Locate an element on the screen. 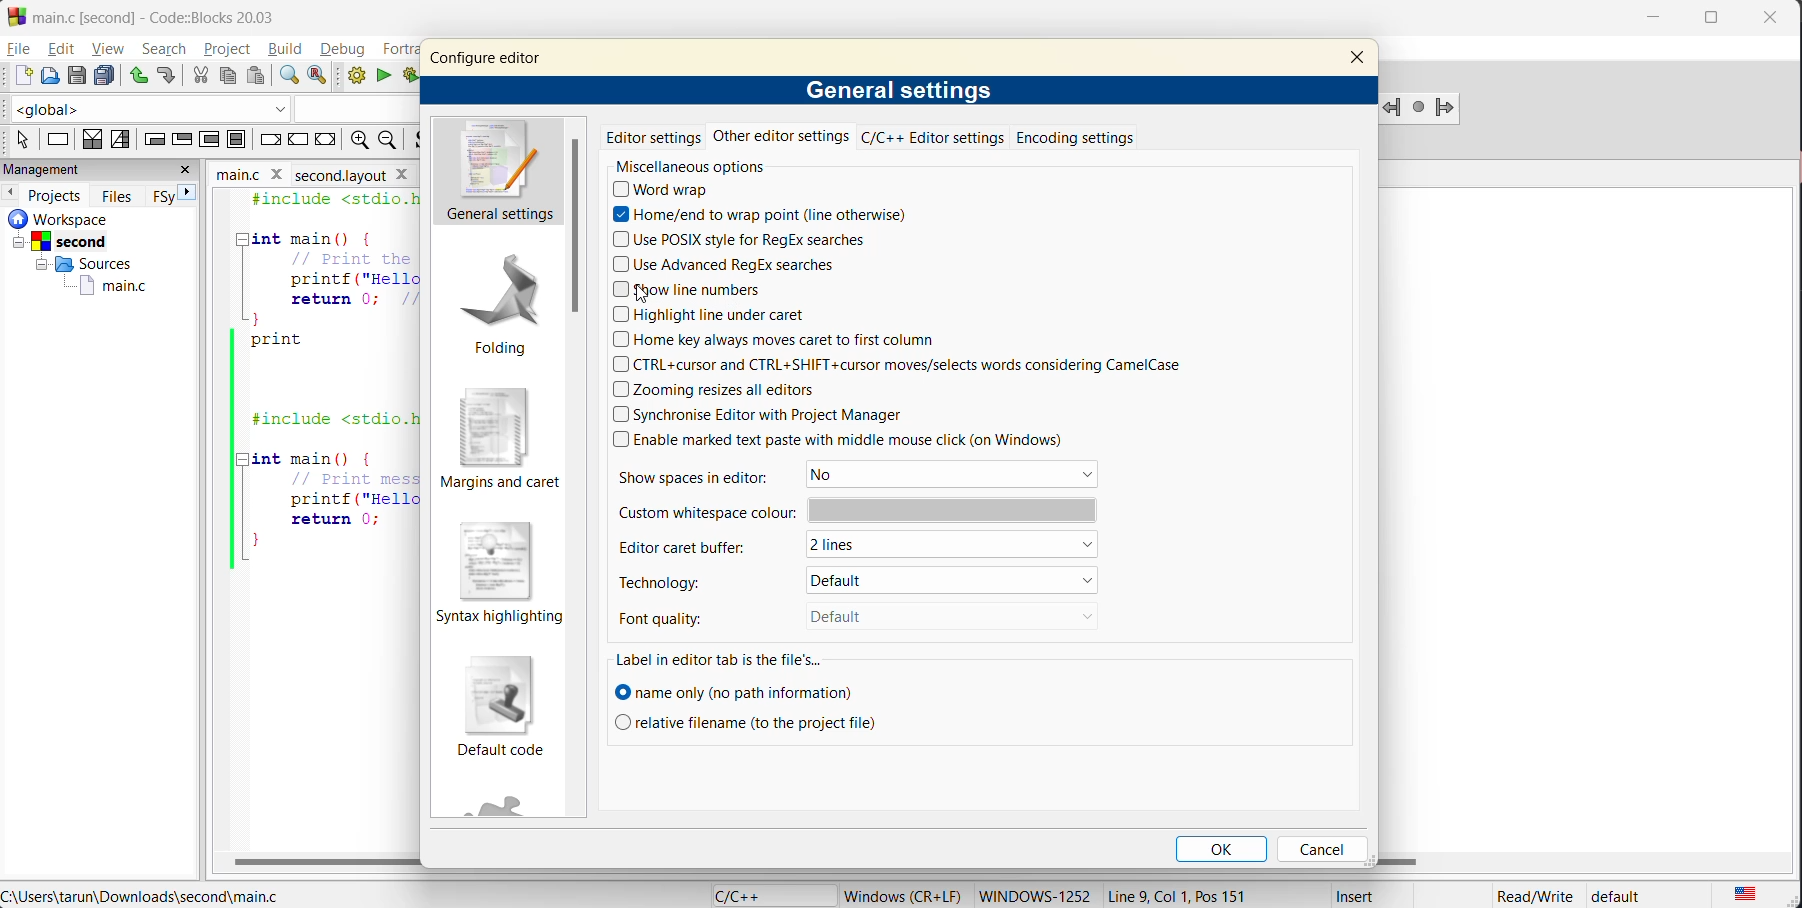  cancel is located at coordinates (1324, 846).